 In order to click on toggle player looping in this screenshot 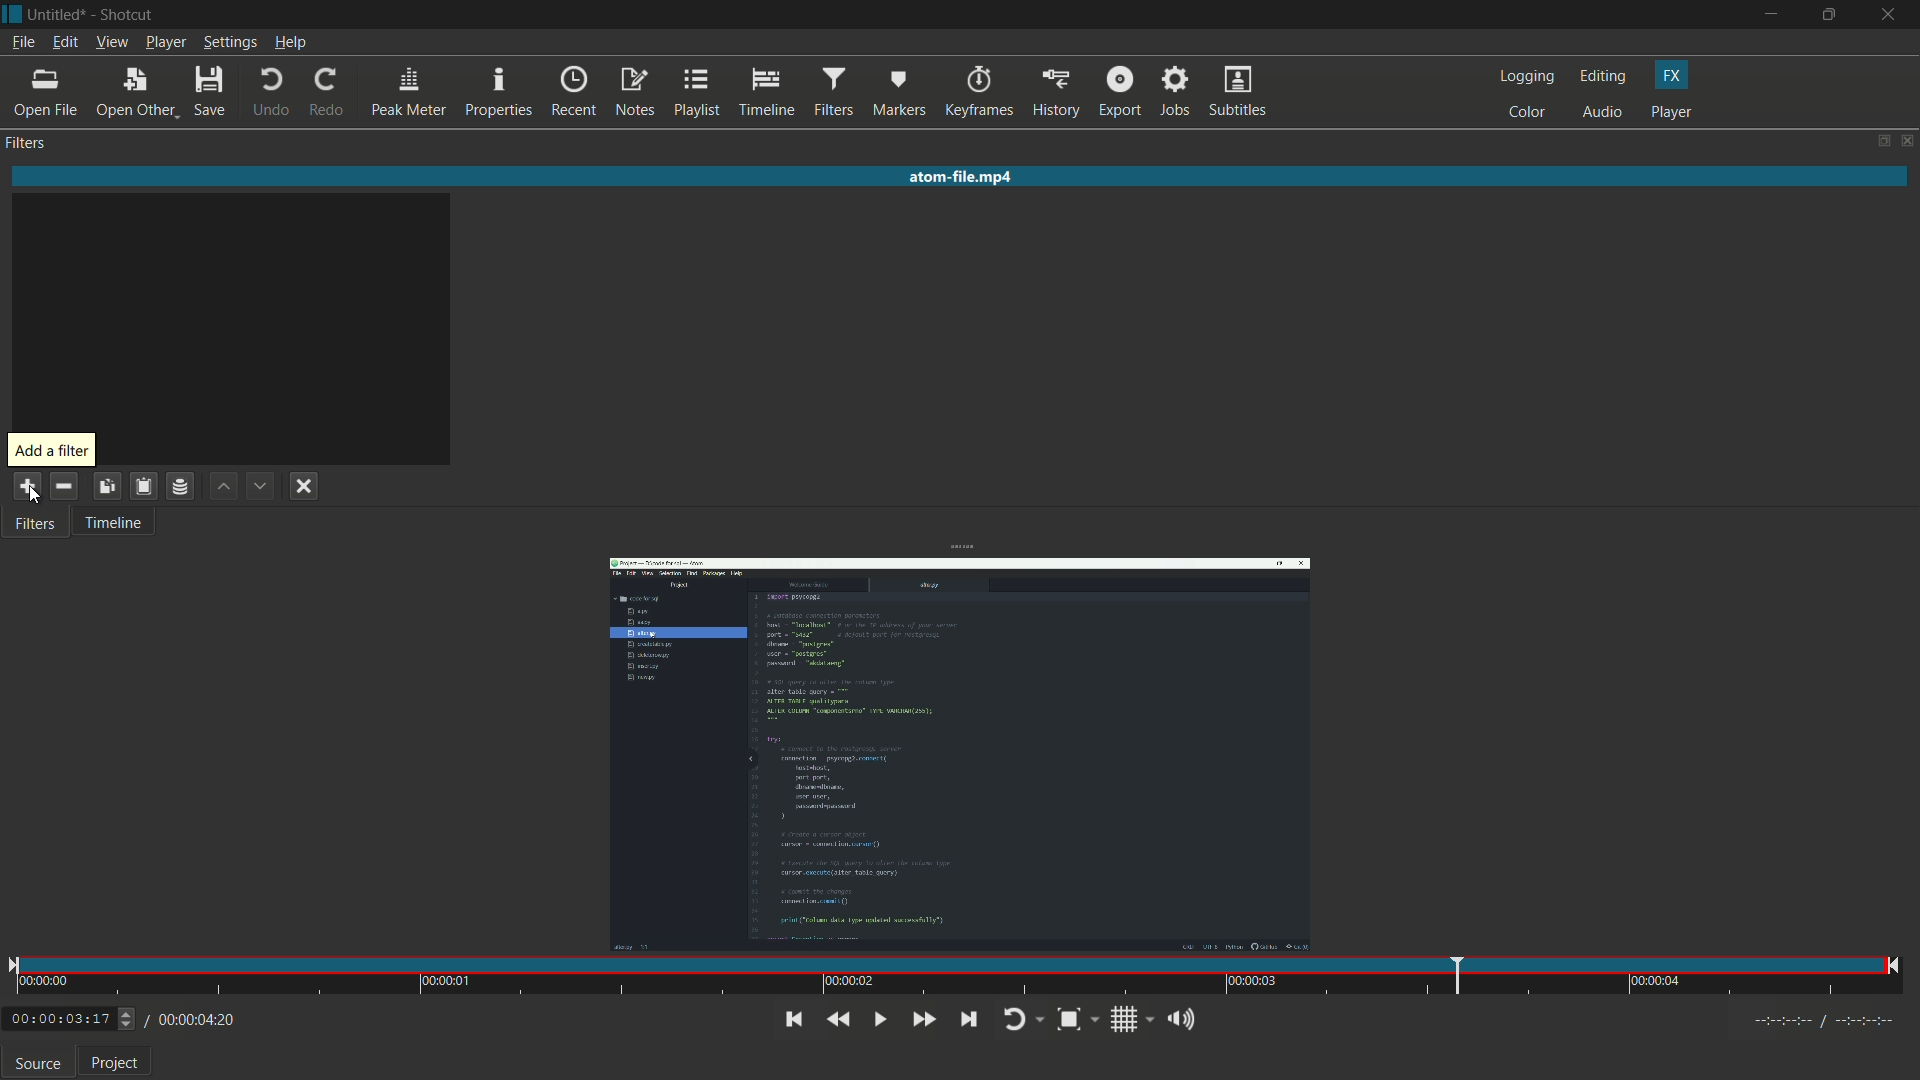, I will do `click(1024, 1020)`.